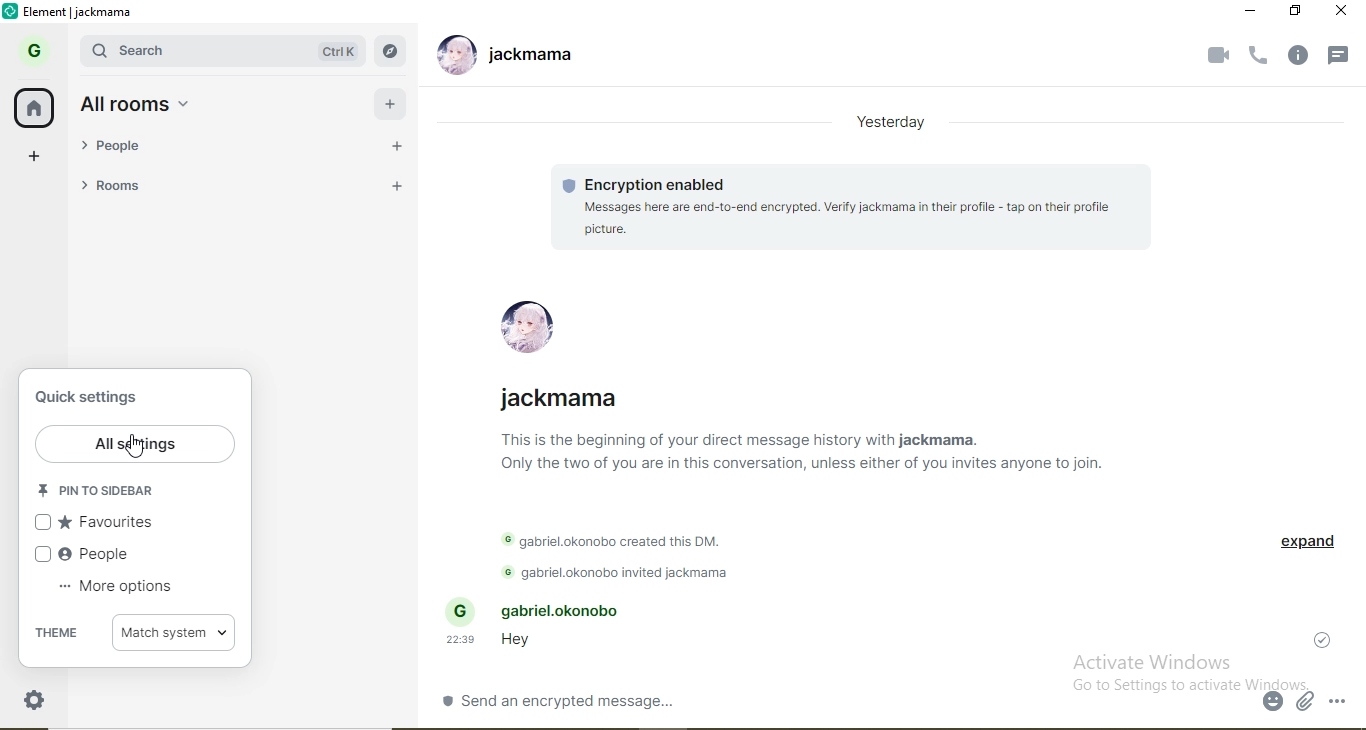 The width and height of the screenshot is (1366, 730). Describe the element at coordinates (128, 151) in the screenshot. I see `people` at that location.